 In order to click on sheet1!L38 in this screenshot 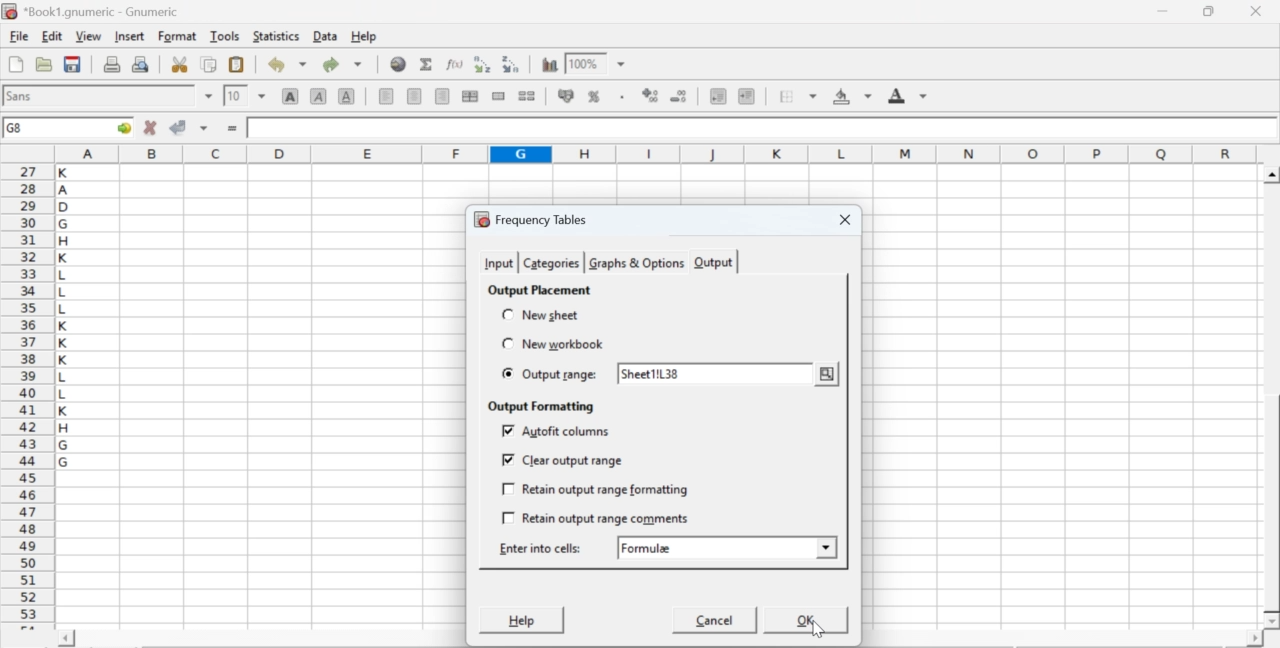, I will do `click(650, 373)`.